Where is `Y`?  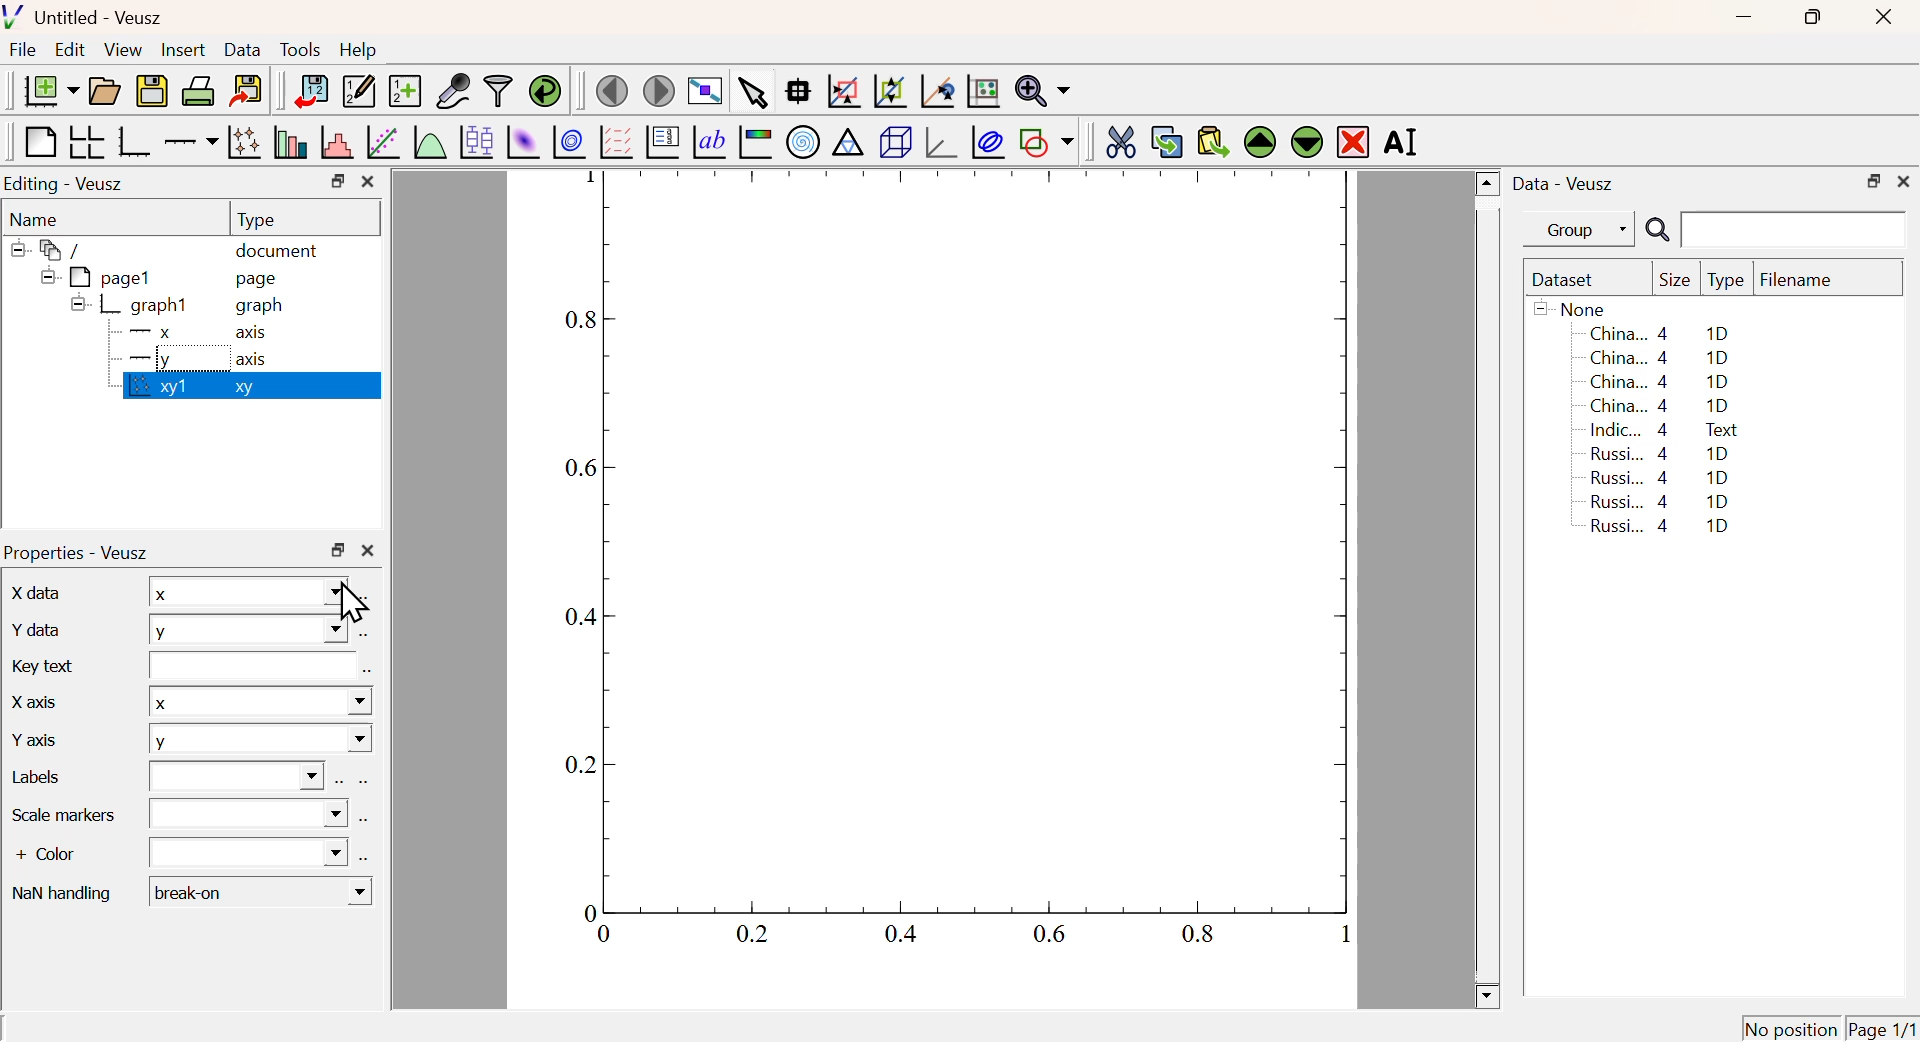 Y is located at coordinates (260, 742).